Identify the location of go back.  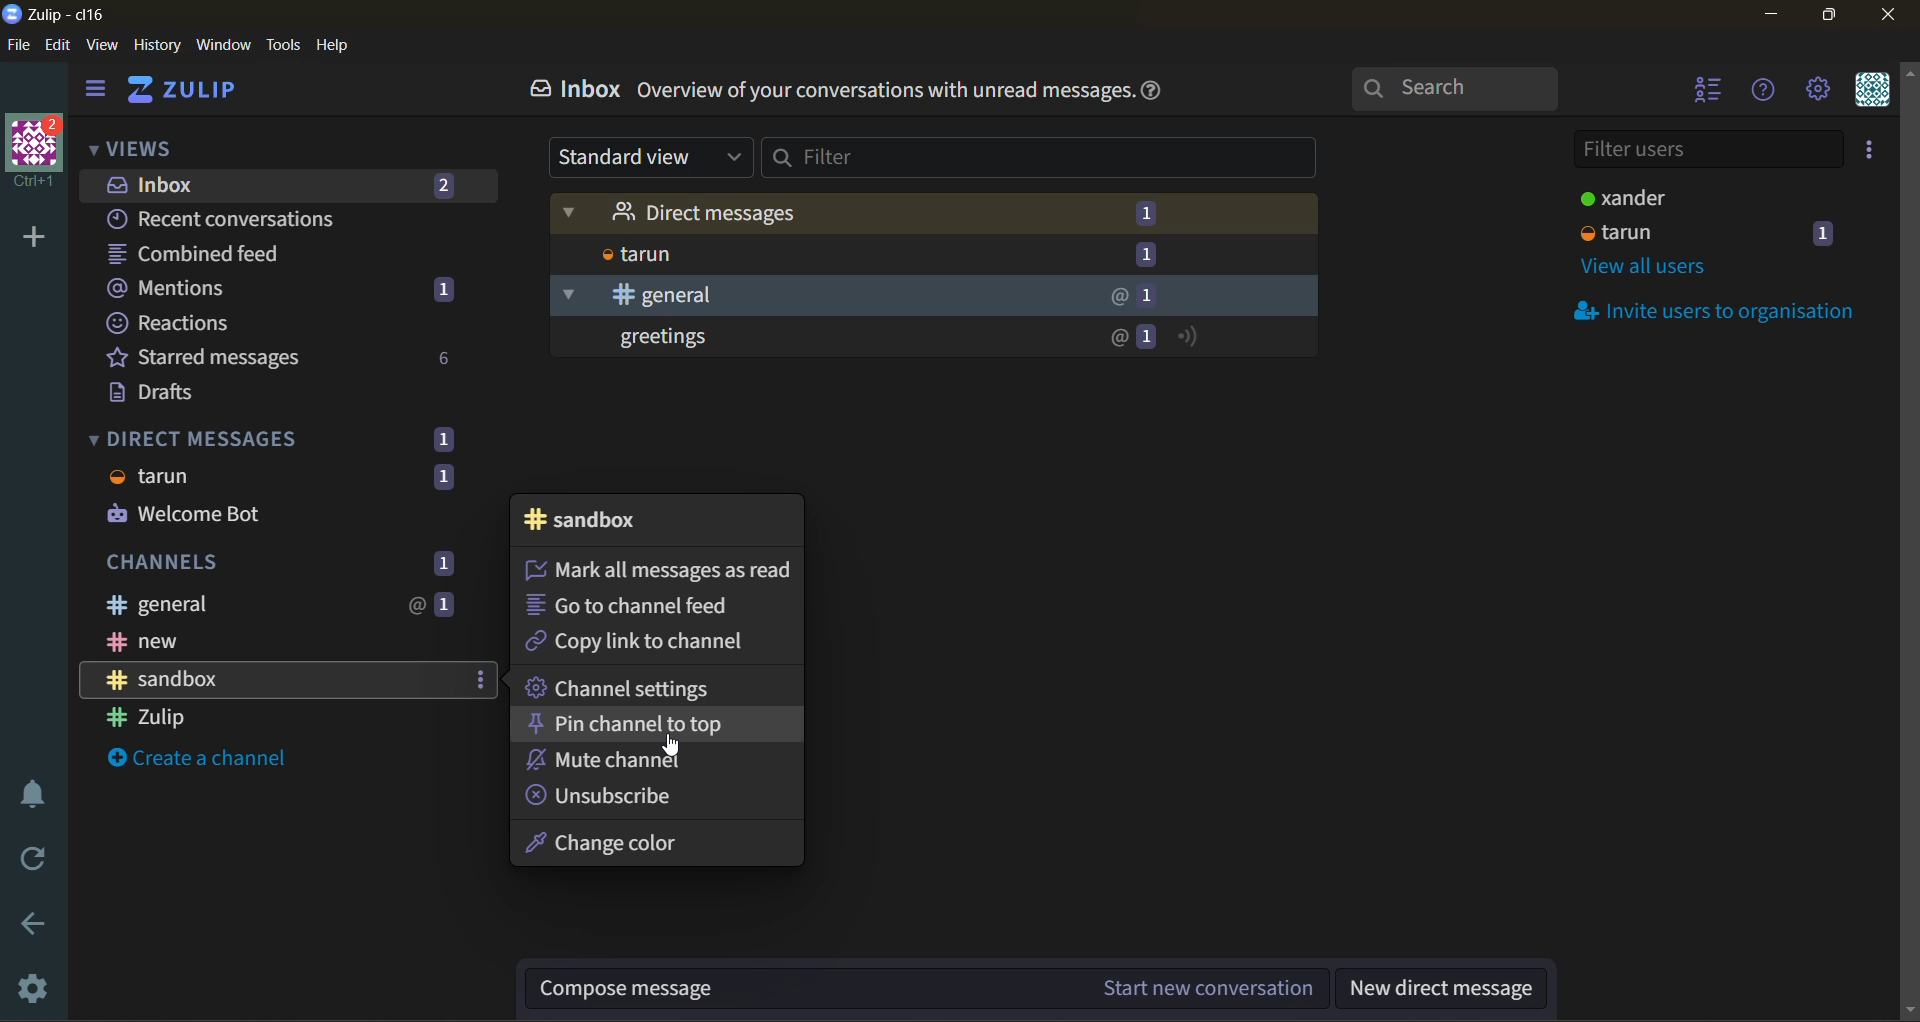
(31, 923).